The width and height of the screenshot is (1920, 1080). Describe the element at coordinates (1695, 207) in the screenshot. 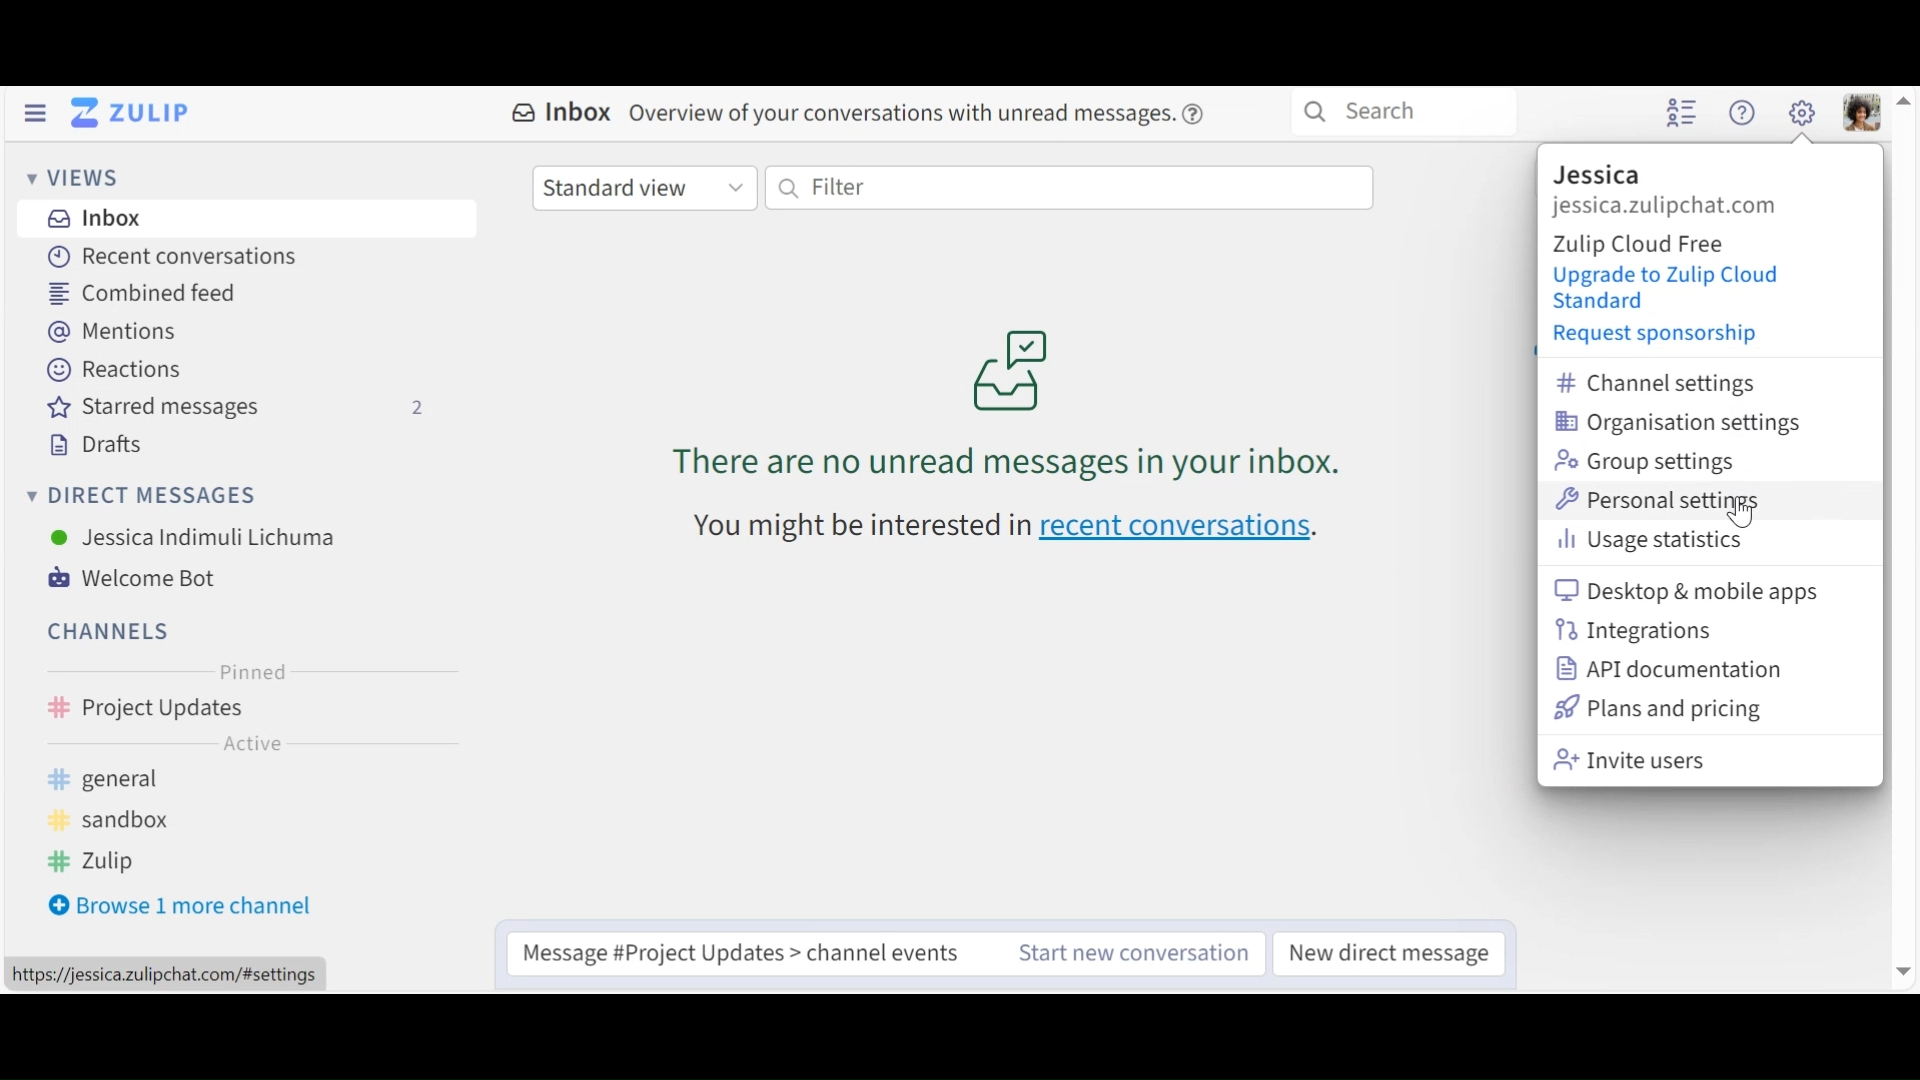

I see `Organisation url` at that location.